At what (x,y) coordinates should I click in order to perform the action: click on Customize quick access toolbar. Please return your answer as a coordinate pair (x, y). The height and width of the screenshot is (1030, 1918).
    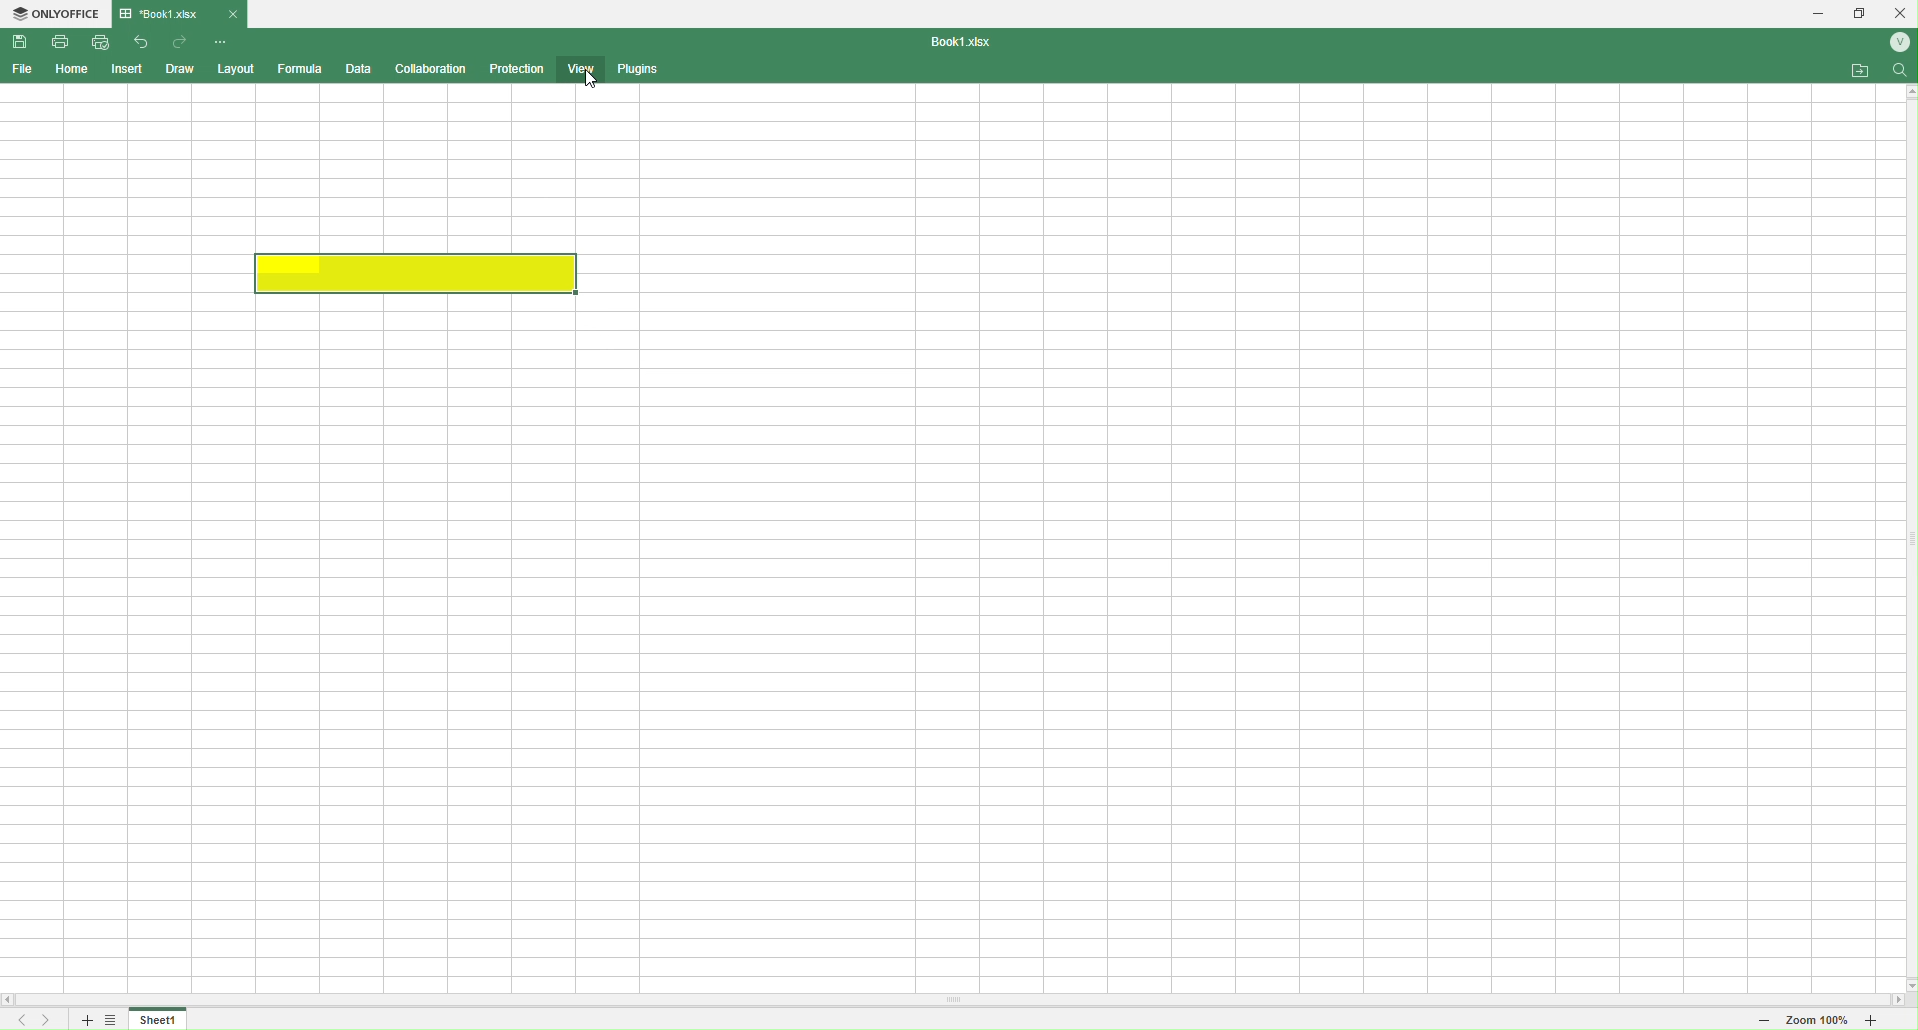
    Looking at the image, I should click on (221, 42).